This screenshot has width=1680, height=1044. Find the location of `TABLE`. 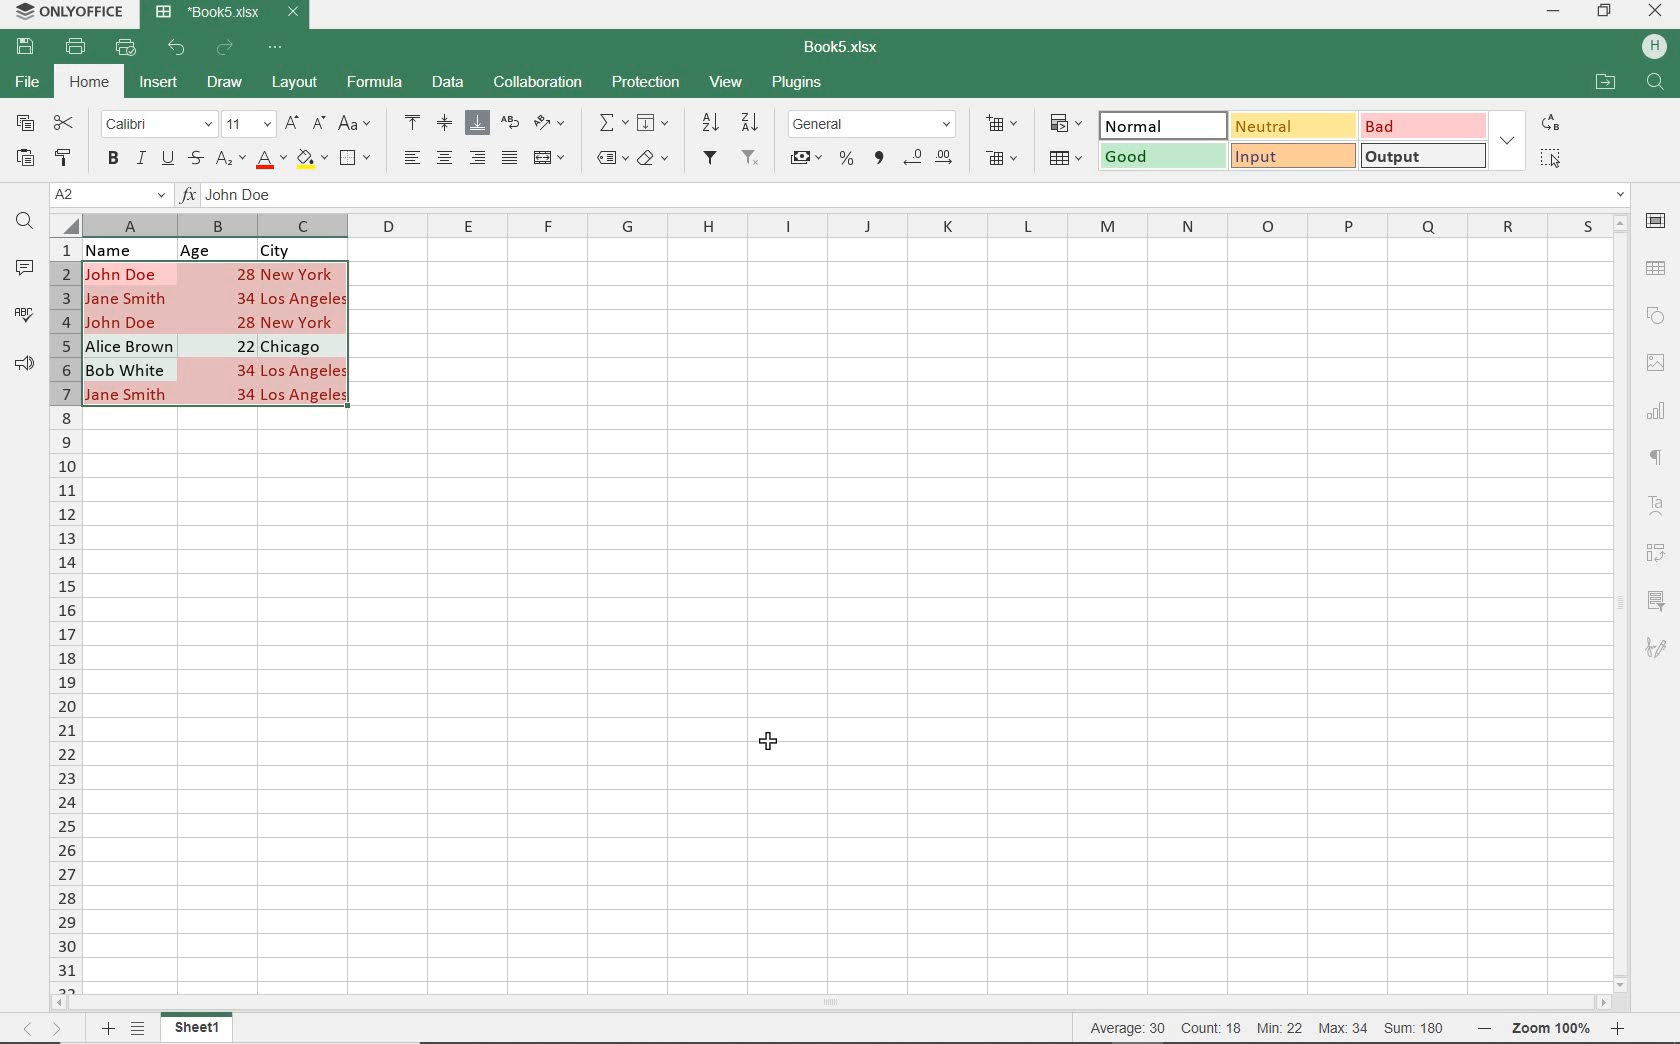

TABLE is located at coordinates (1657, 268).